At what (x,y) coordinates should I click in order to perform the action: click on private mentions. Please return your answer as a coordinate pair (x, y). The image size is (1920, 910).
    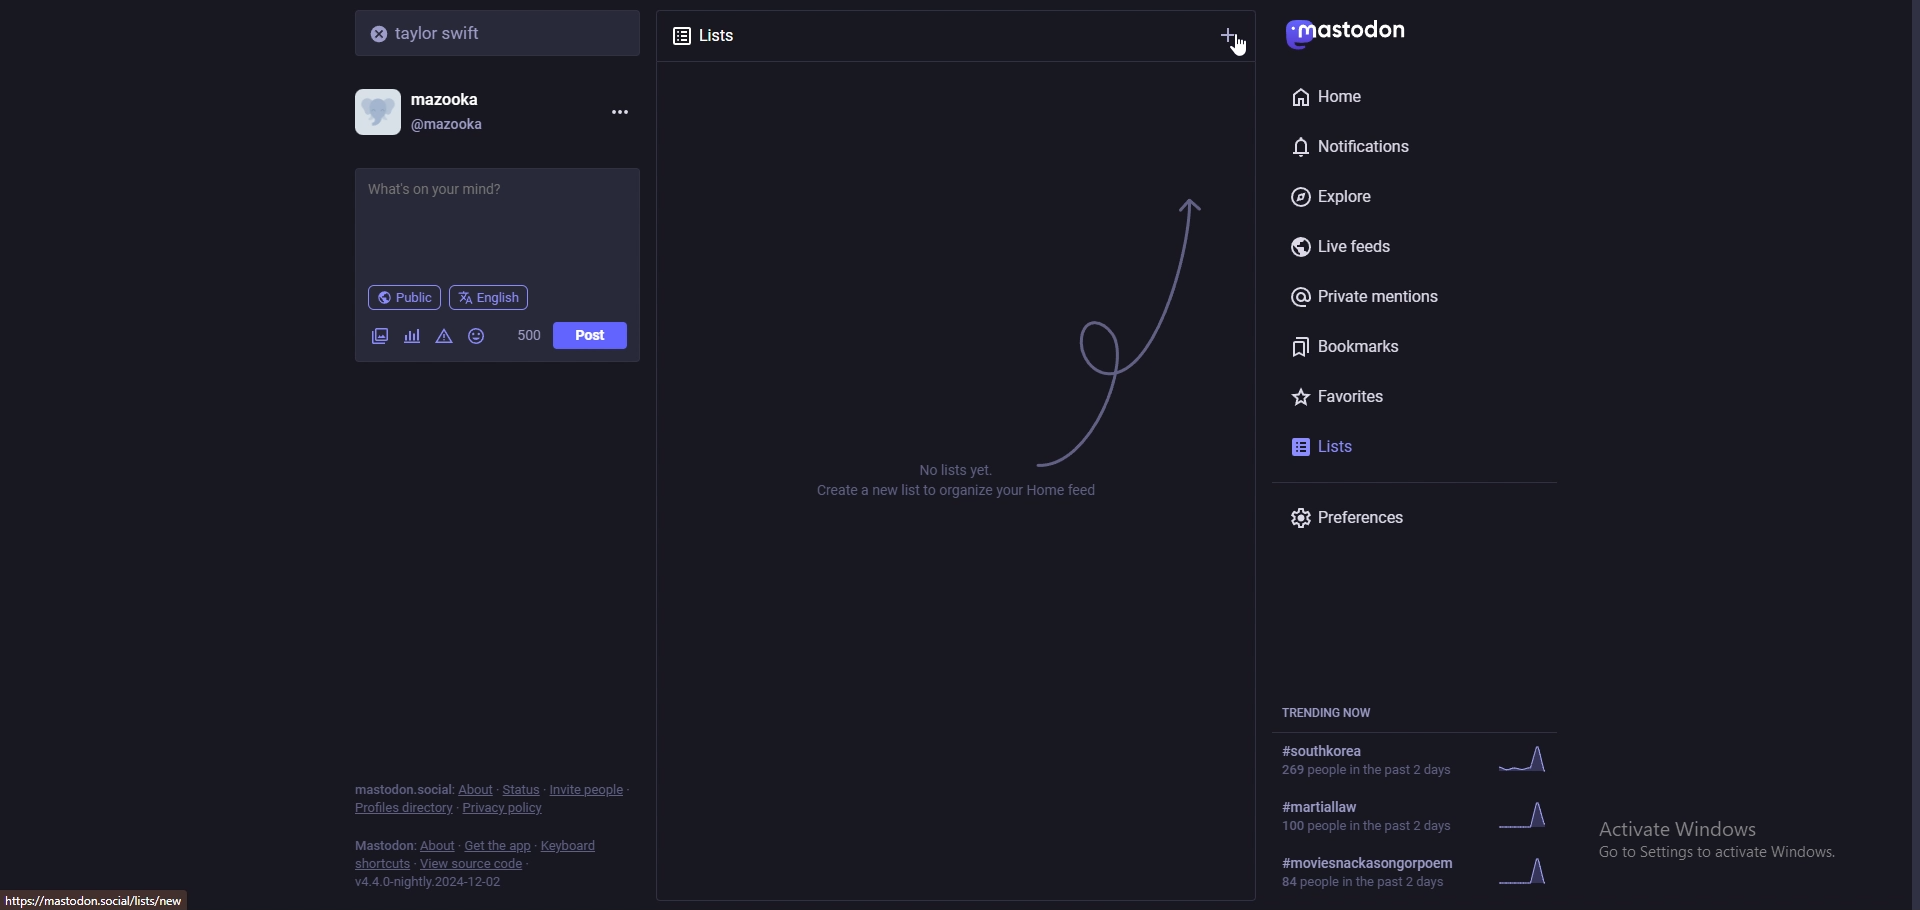
    Looking at the image, I should click on (1412, 296).